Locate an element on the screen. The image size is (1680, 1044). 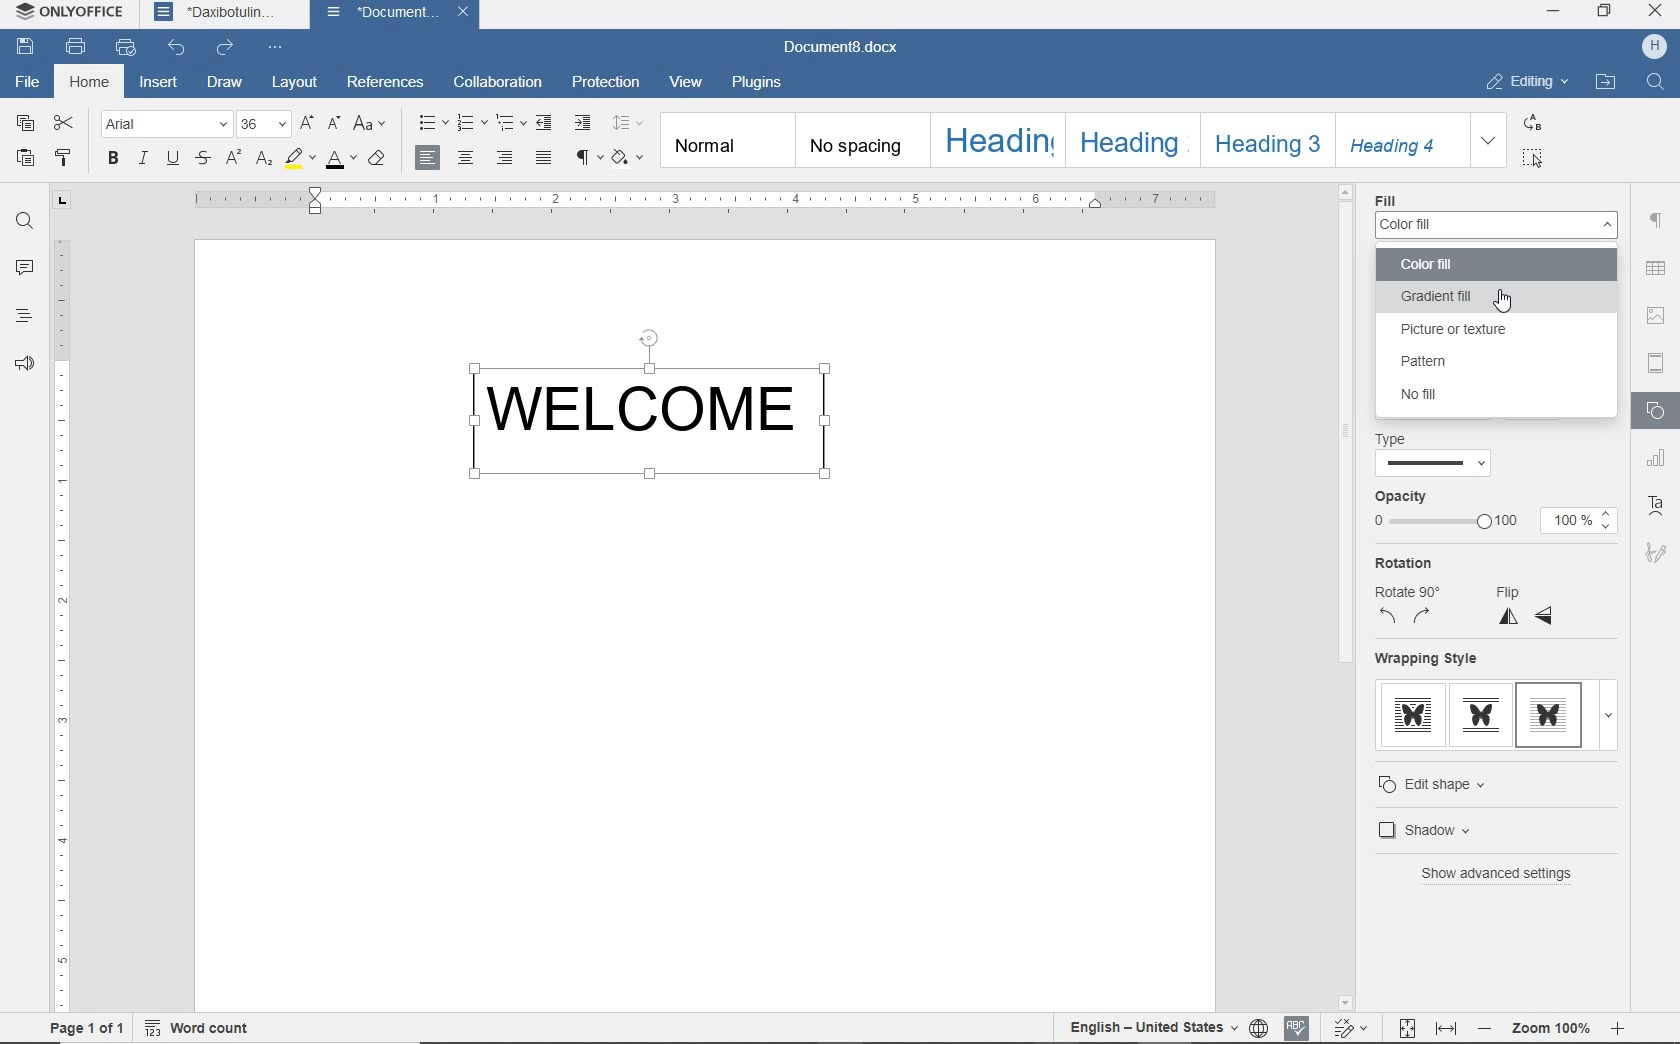
Increase/Decrease opacity is located at coordinates (1608, 520).